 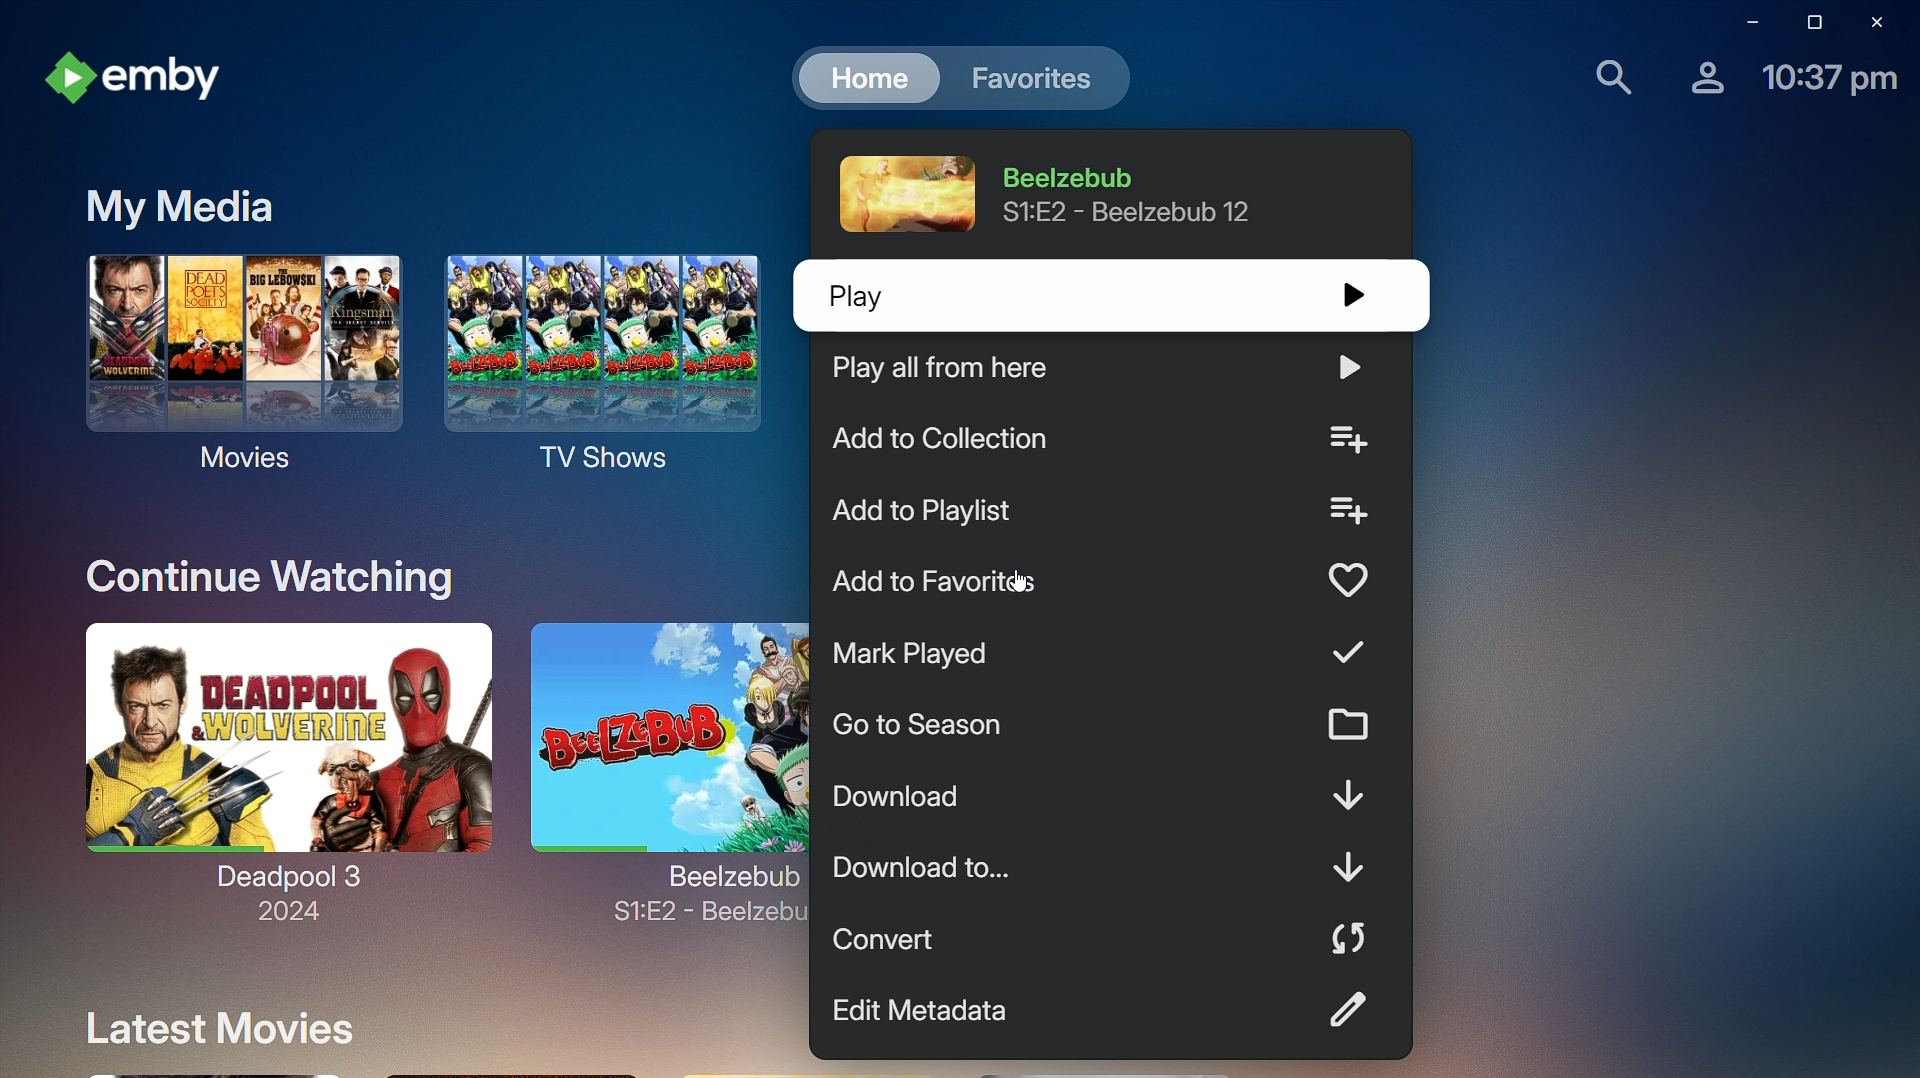 I want to click on emby, so click(x=144, y=82).